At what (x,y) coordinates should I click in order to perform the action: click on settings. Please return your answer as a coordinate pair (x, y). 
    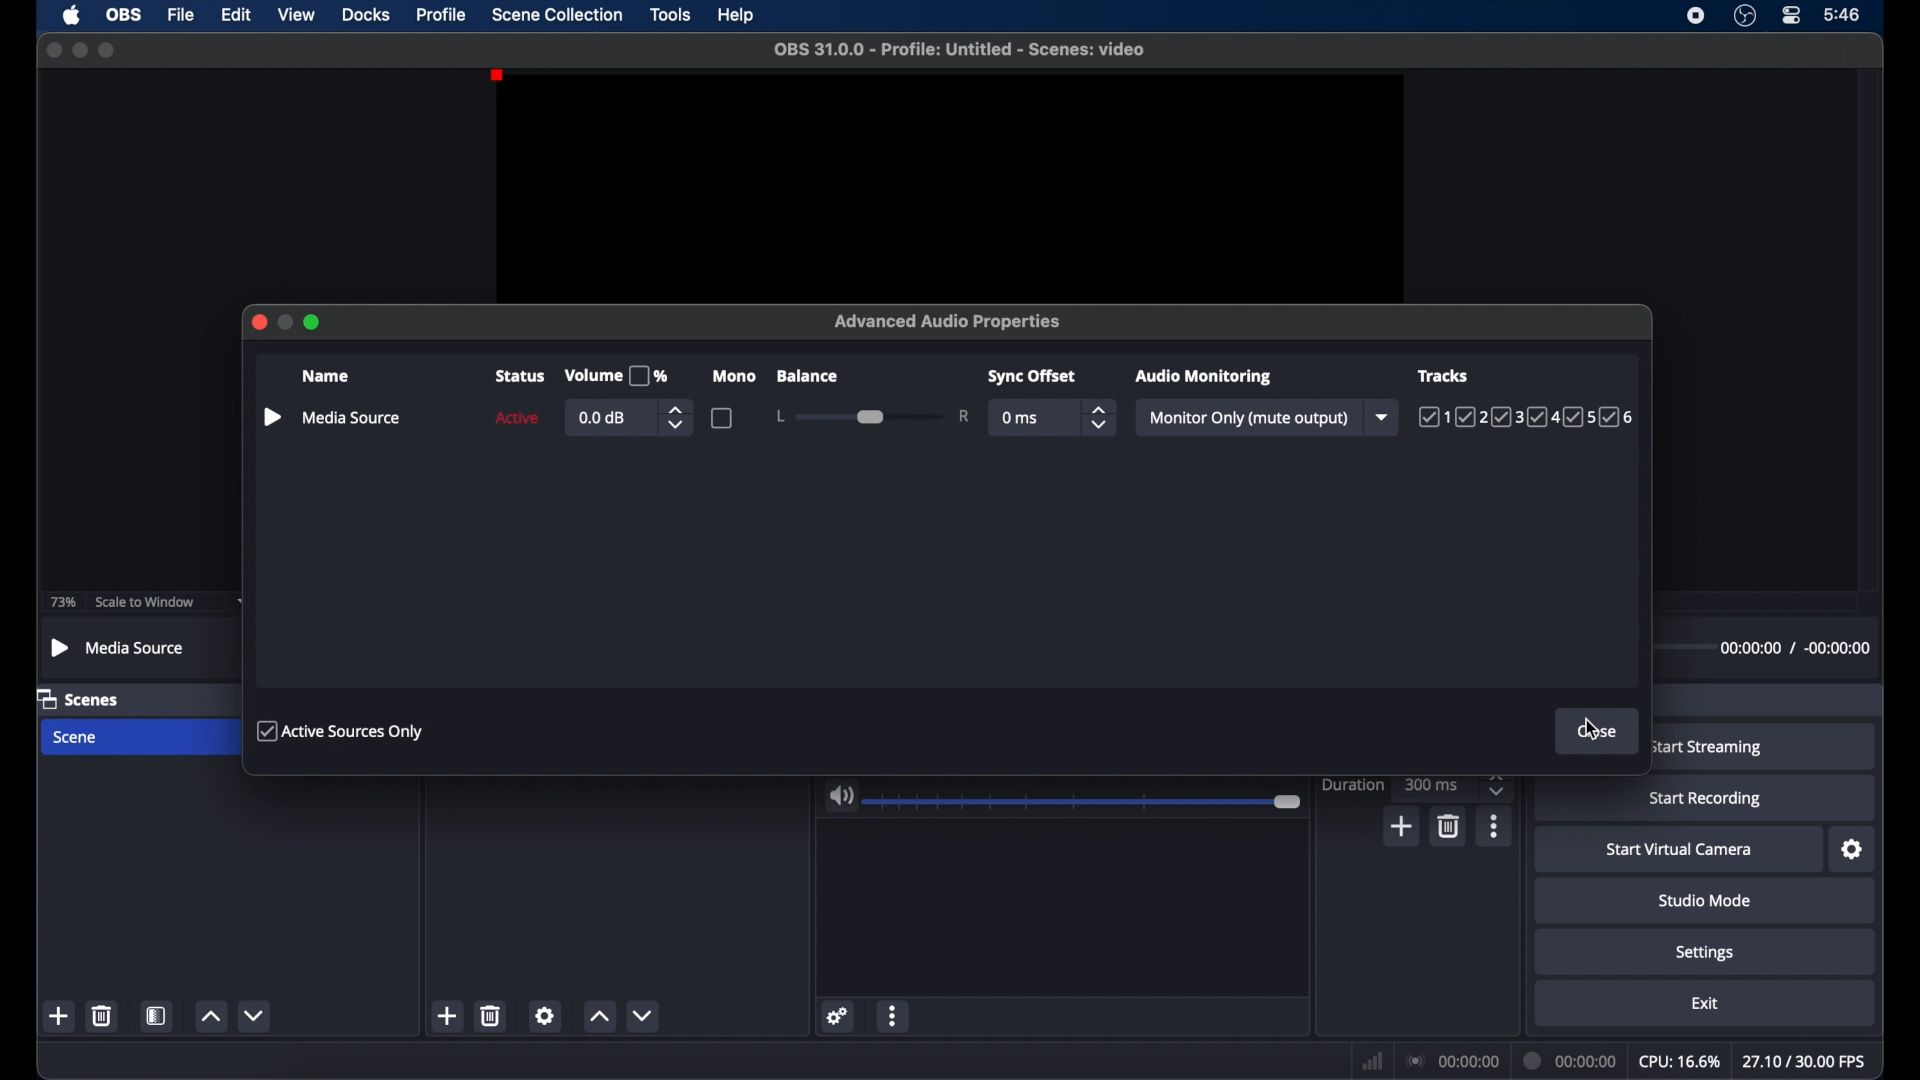
    Looking at the image, I should click on (1705, 952).